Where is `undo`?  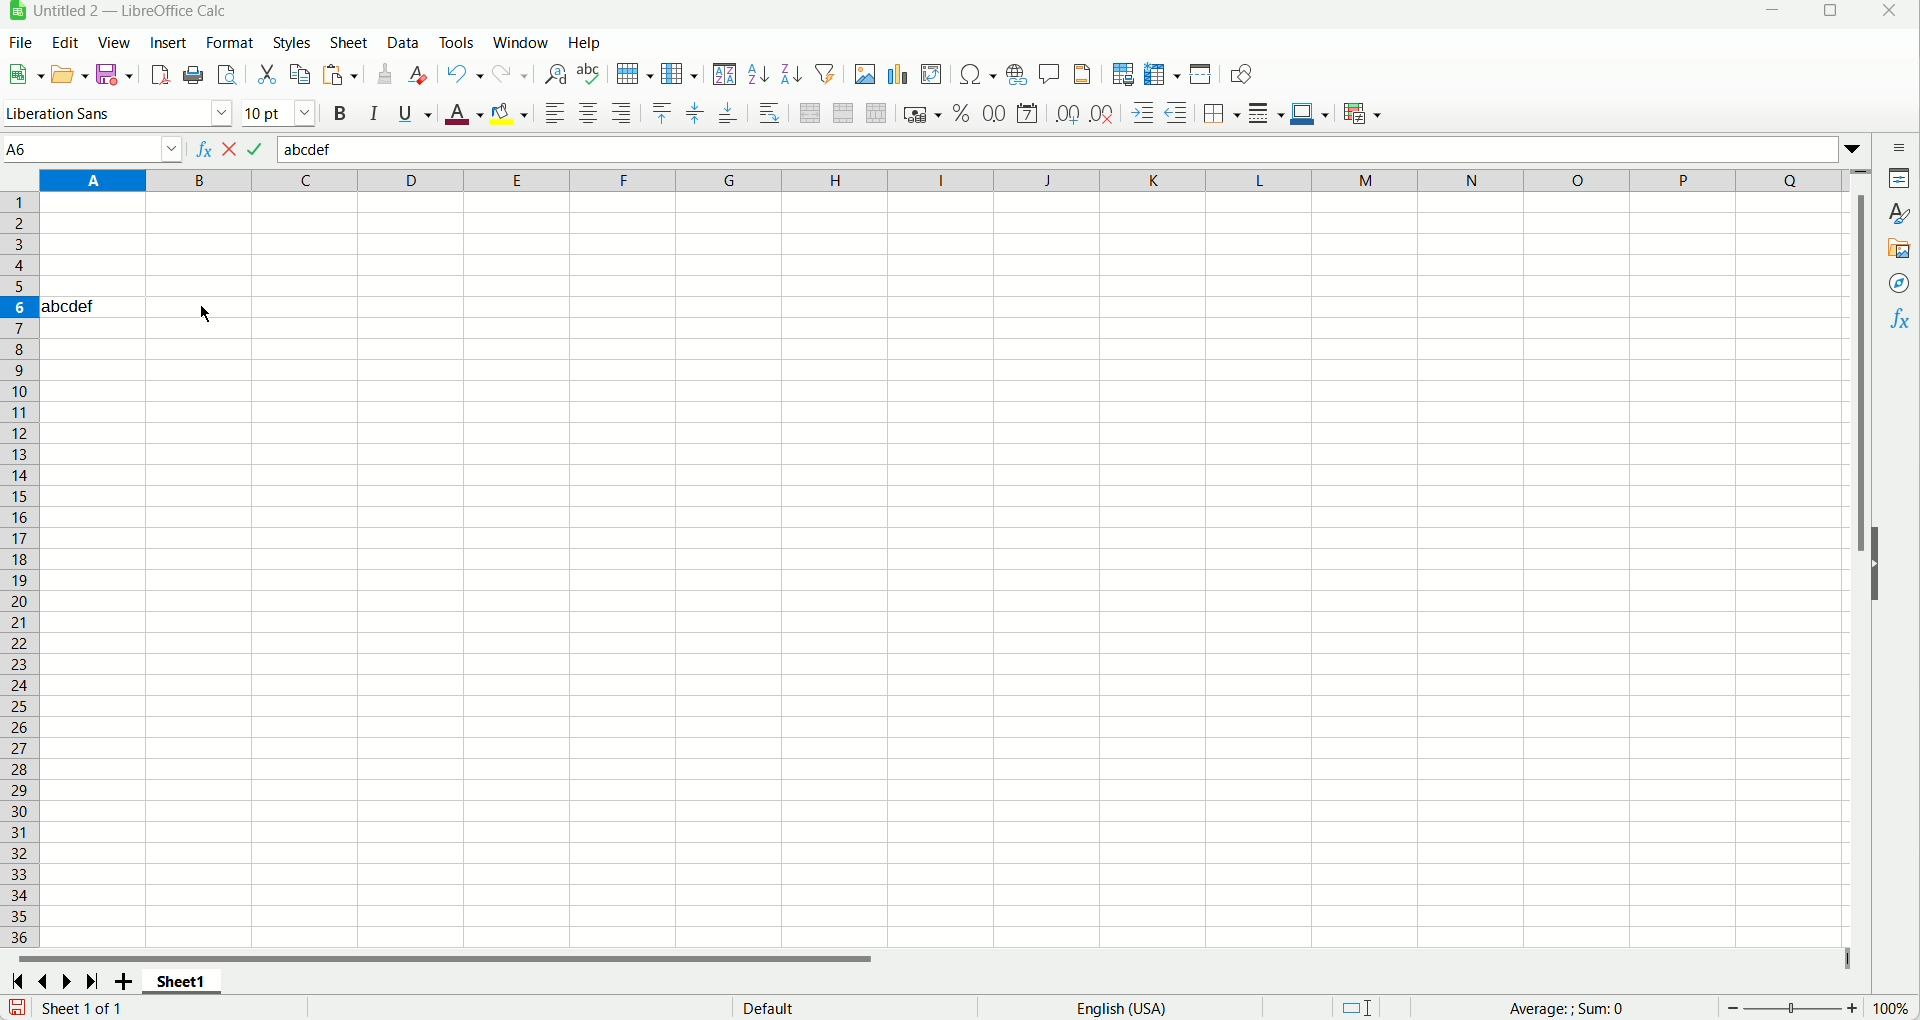 undo is located at coordinates (465, 76).